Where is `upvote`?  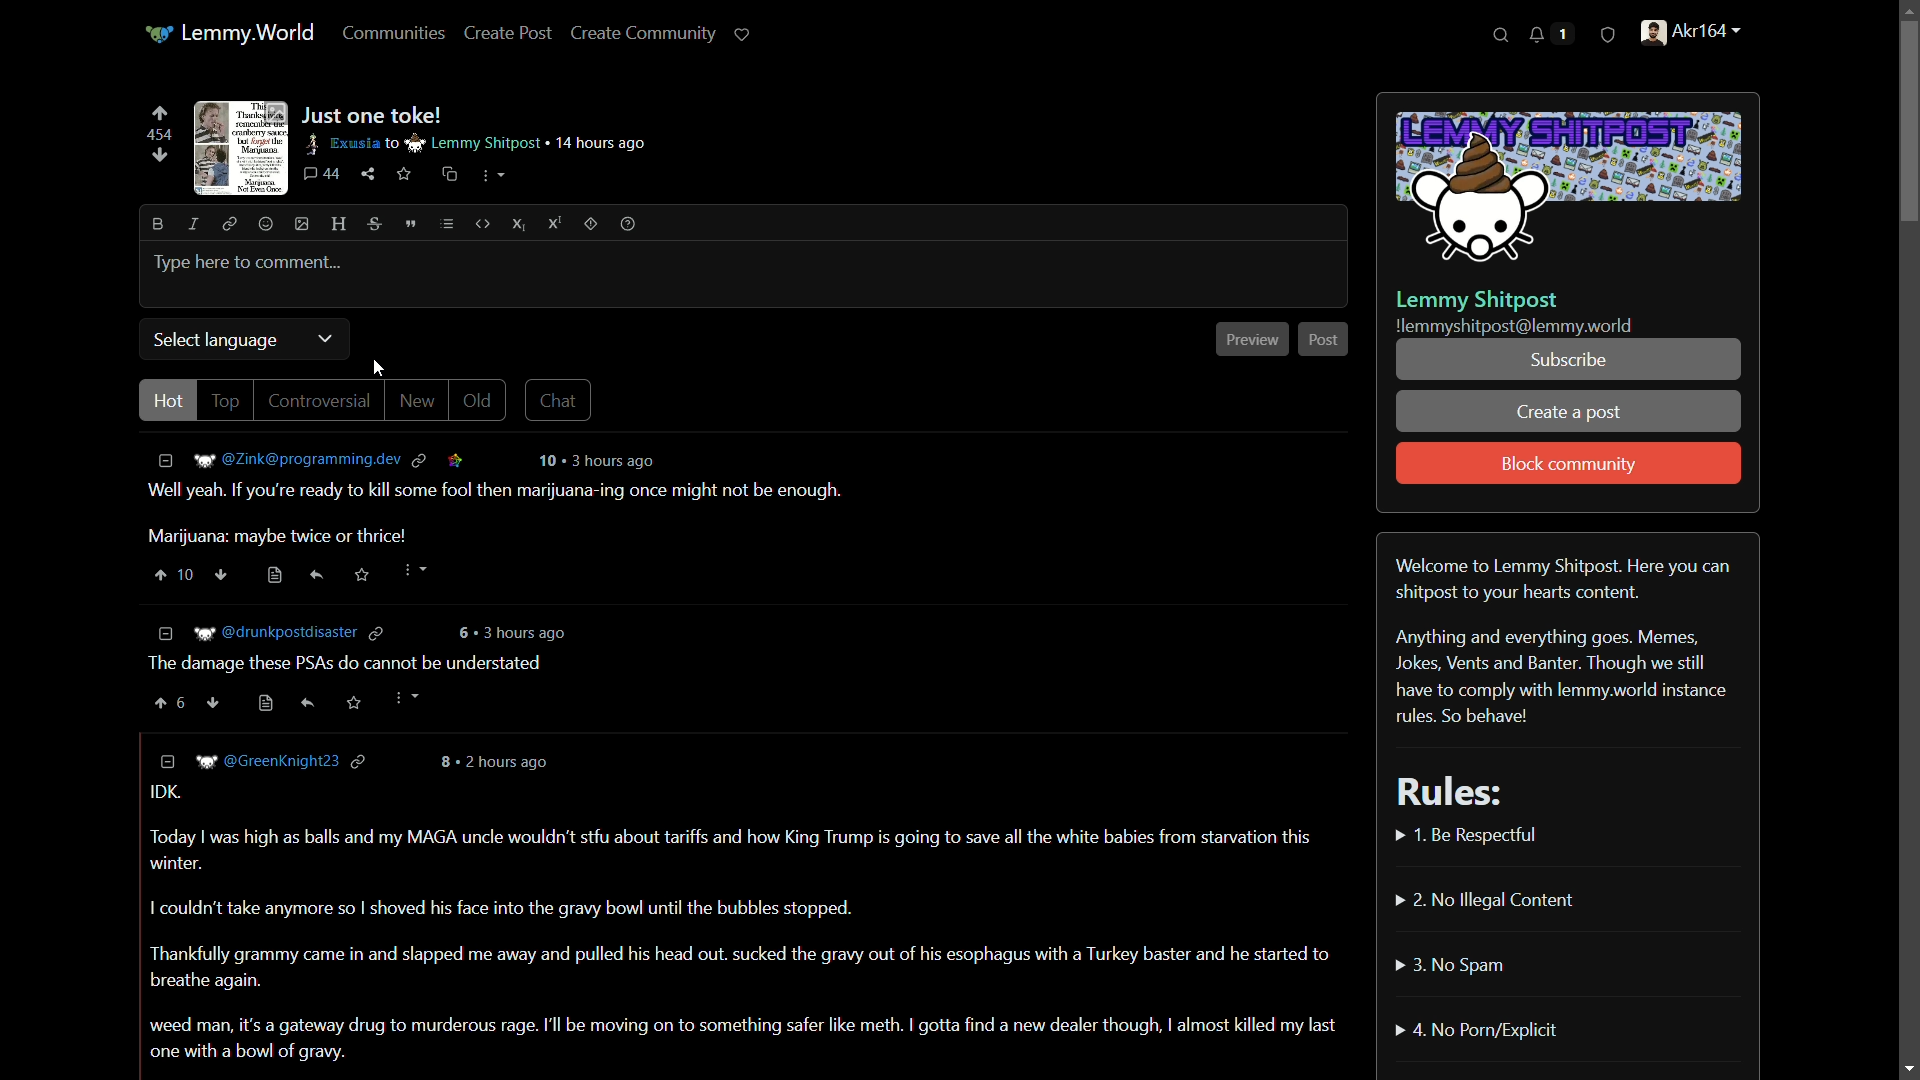 upvote is located at coordinates (155, 575).